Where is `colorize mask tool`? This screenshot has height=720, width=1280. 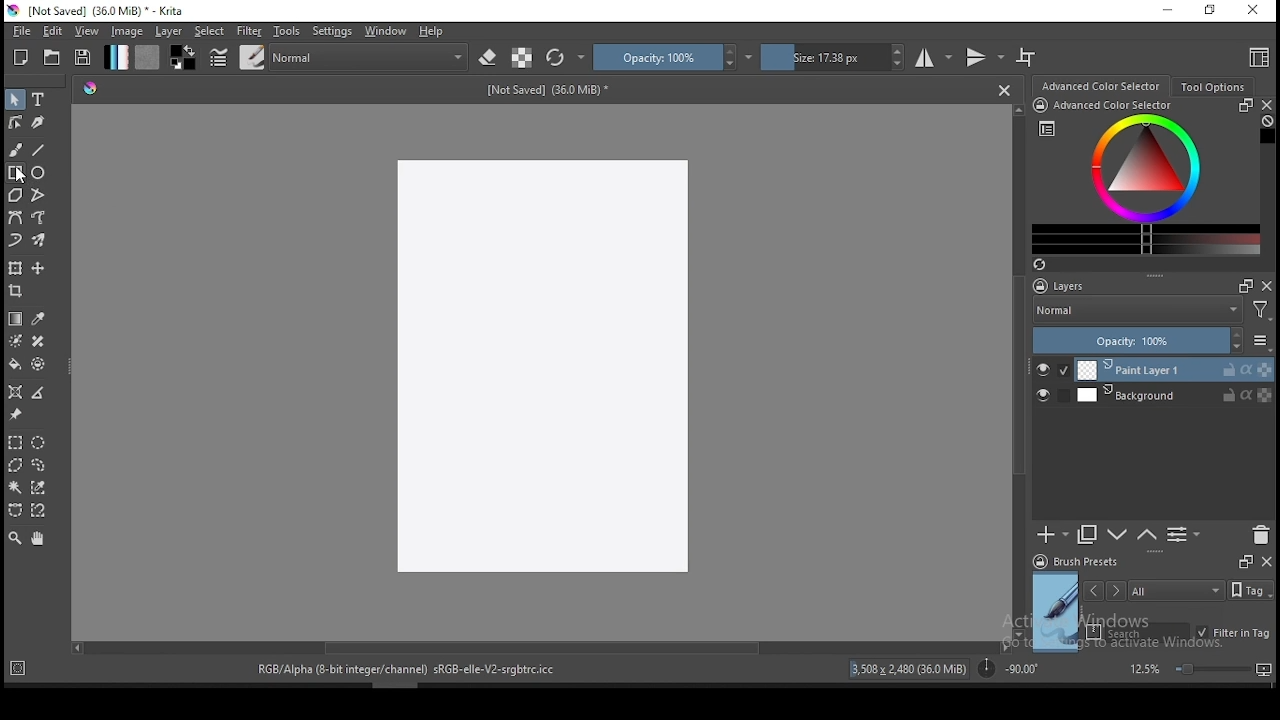 colorize mask tool is located at coordinates (17, 341).